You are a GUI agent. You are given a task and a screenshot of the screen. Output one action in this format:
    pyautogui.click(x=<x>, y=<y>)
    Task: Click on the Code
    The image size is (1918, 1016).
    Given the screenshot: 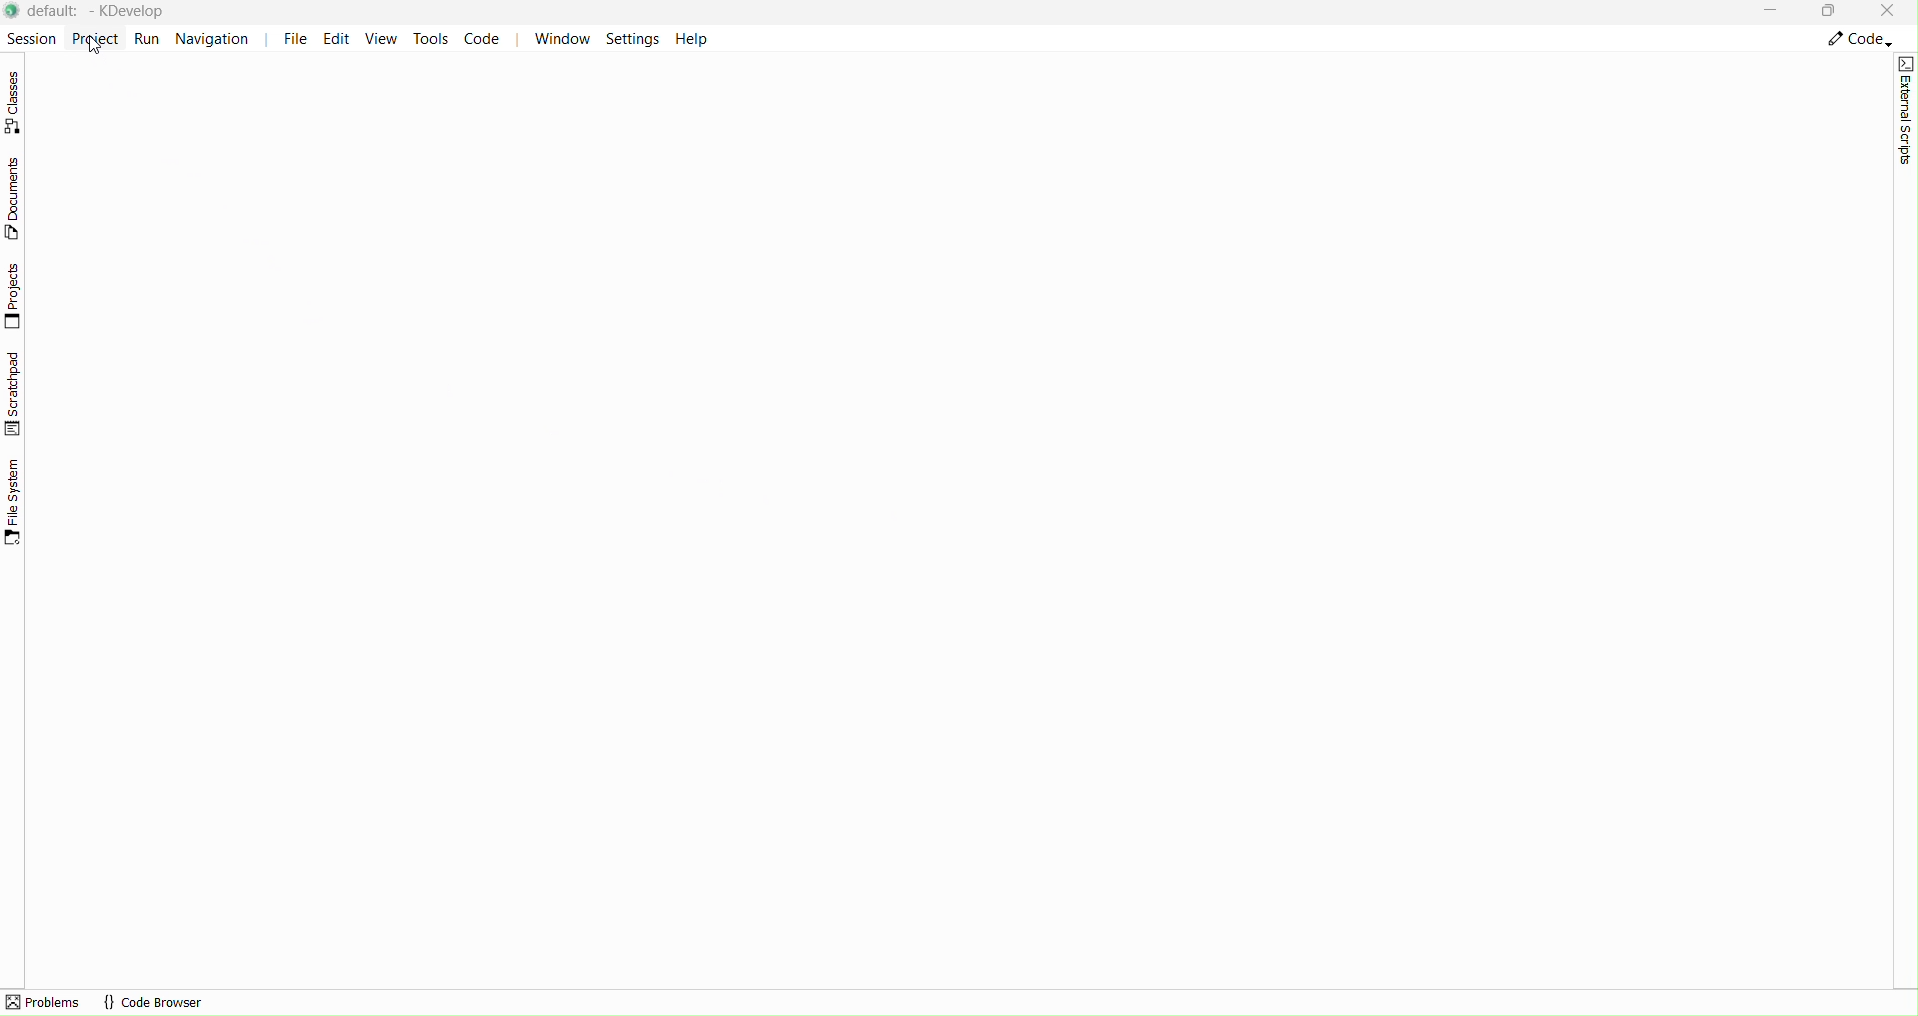 What is the action you would take?
    pyautogui.click(x=1858, y=40)
    